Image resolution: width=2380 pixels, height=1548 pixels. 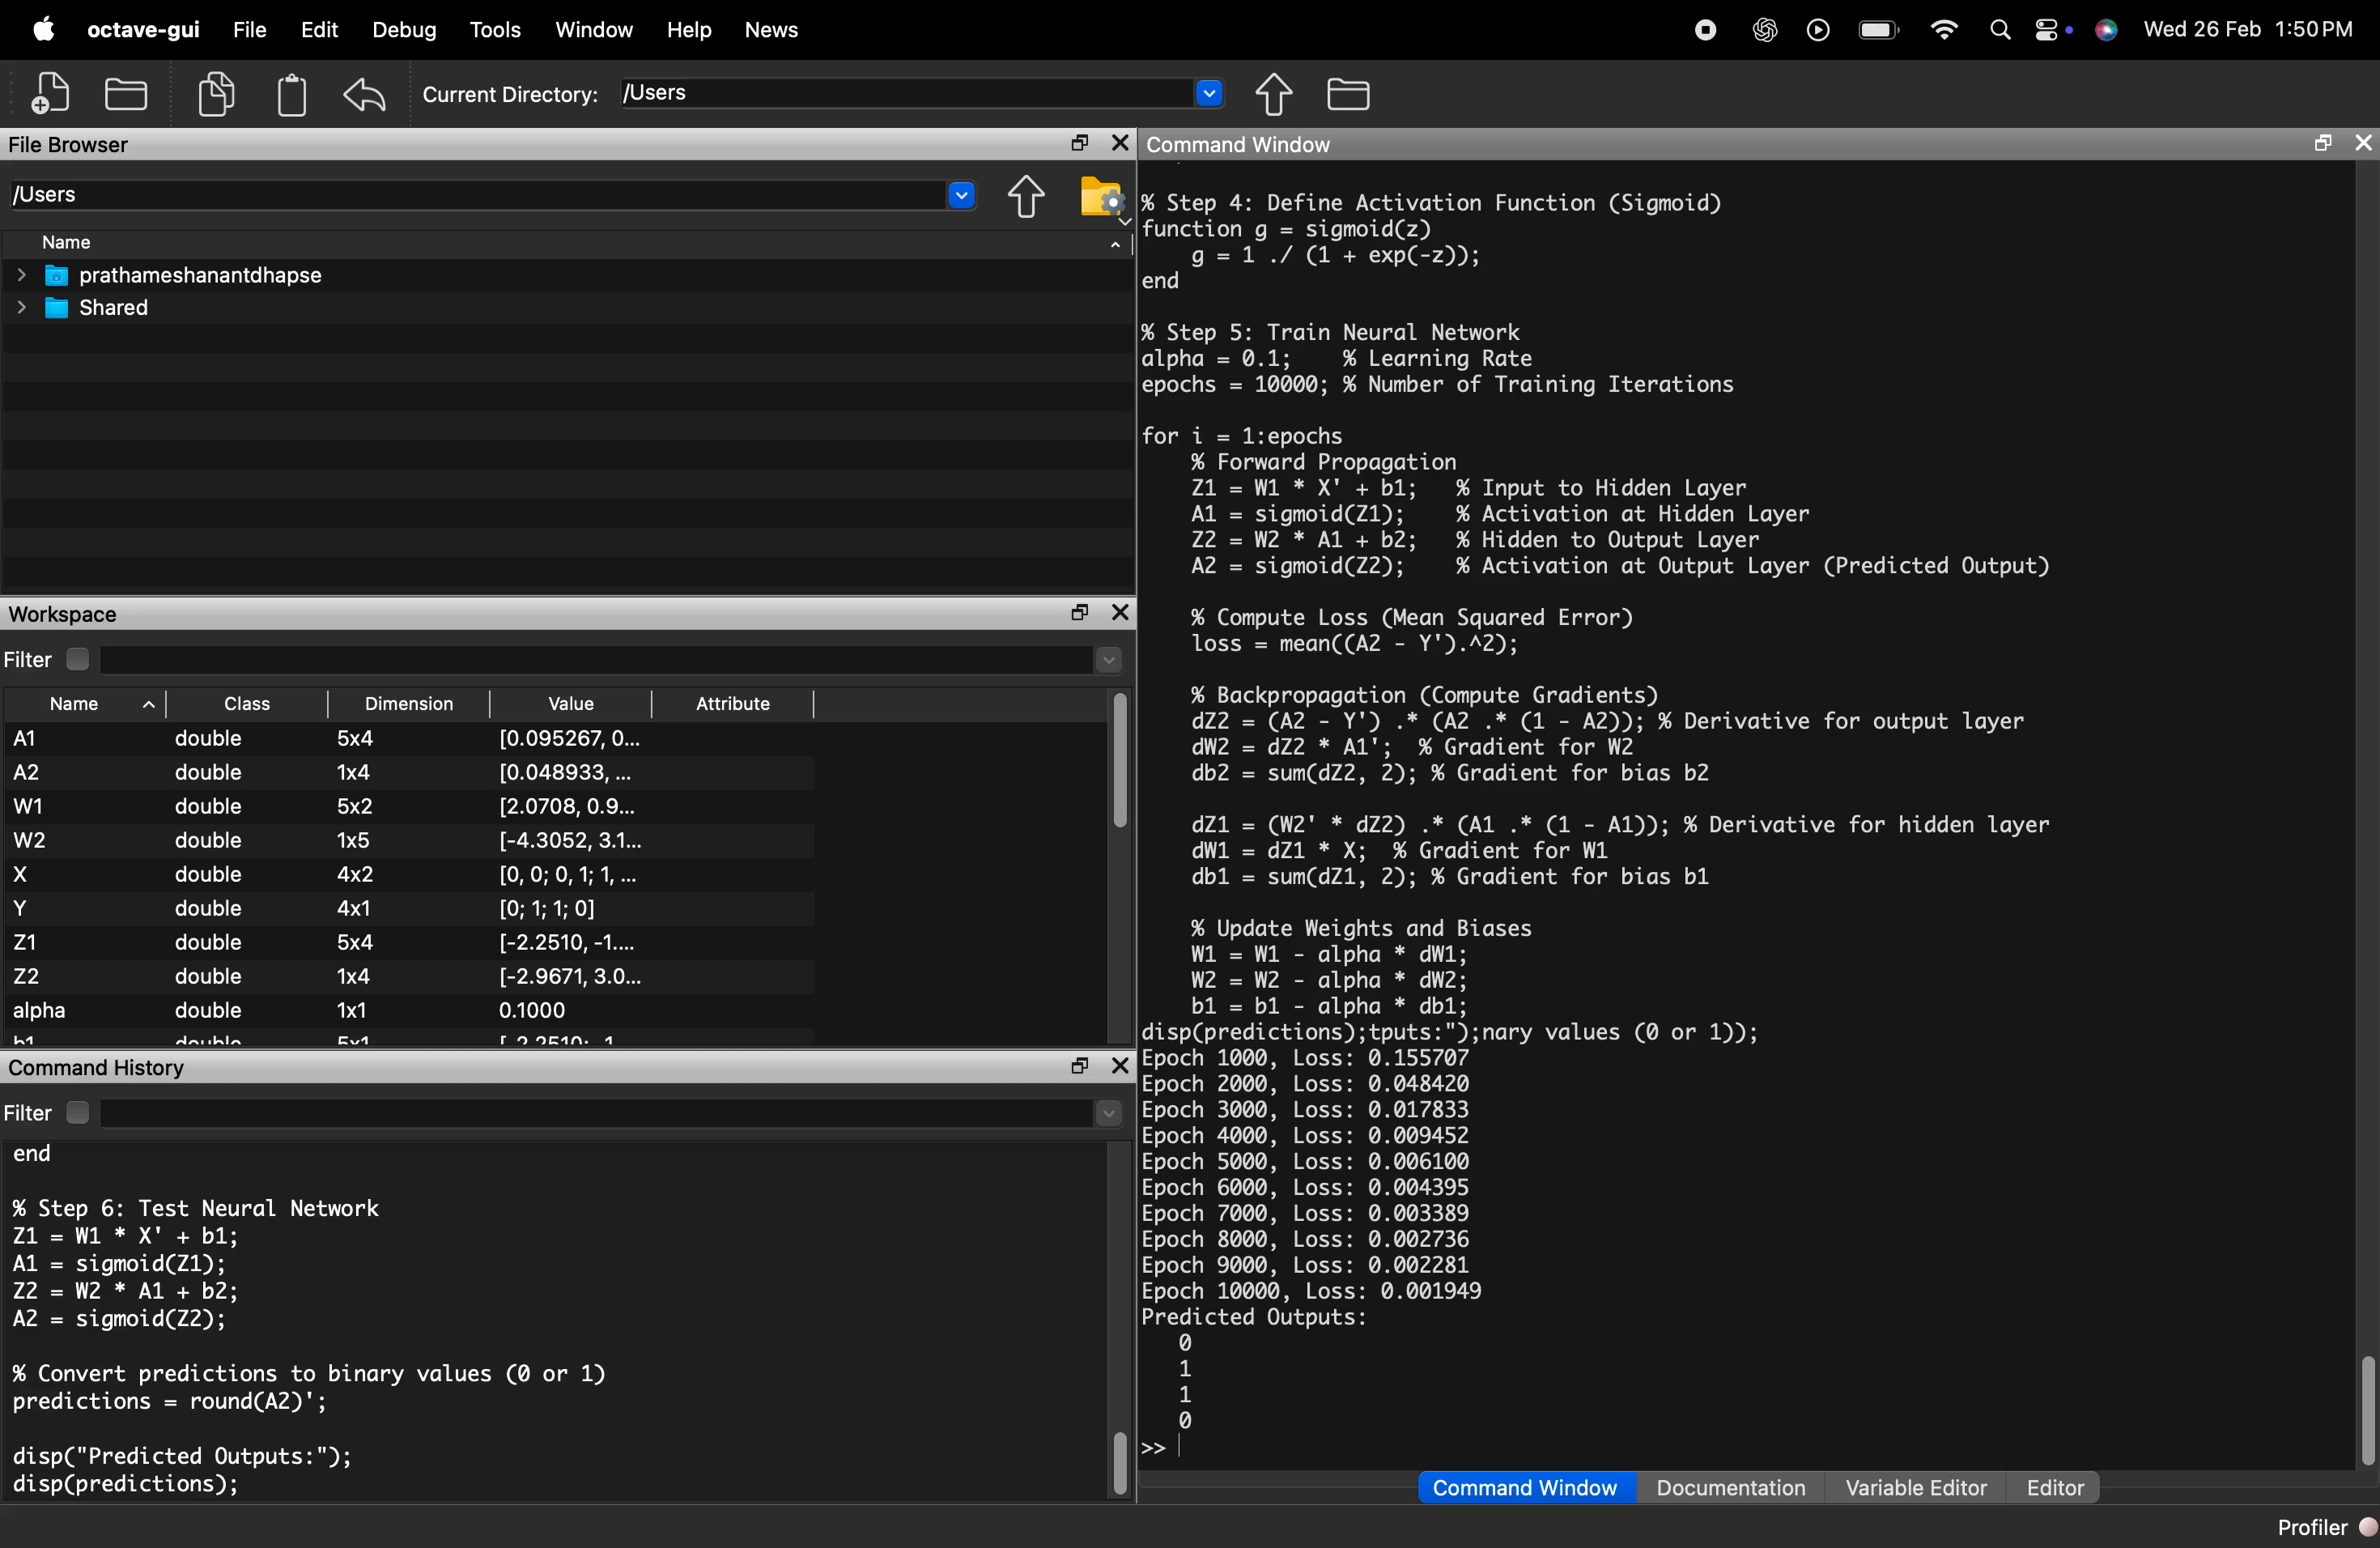 What do you see at coordinates (1079, 1067) in the screenshot?
I see `Maximize` at bounding box center [1079, 1067].